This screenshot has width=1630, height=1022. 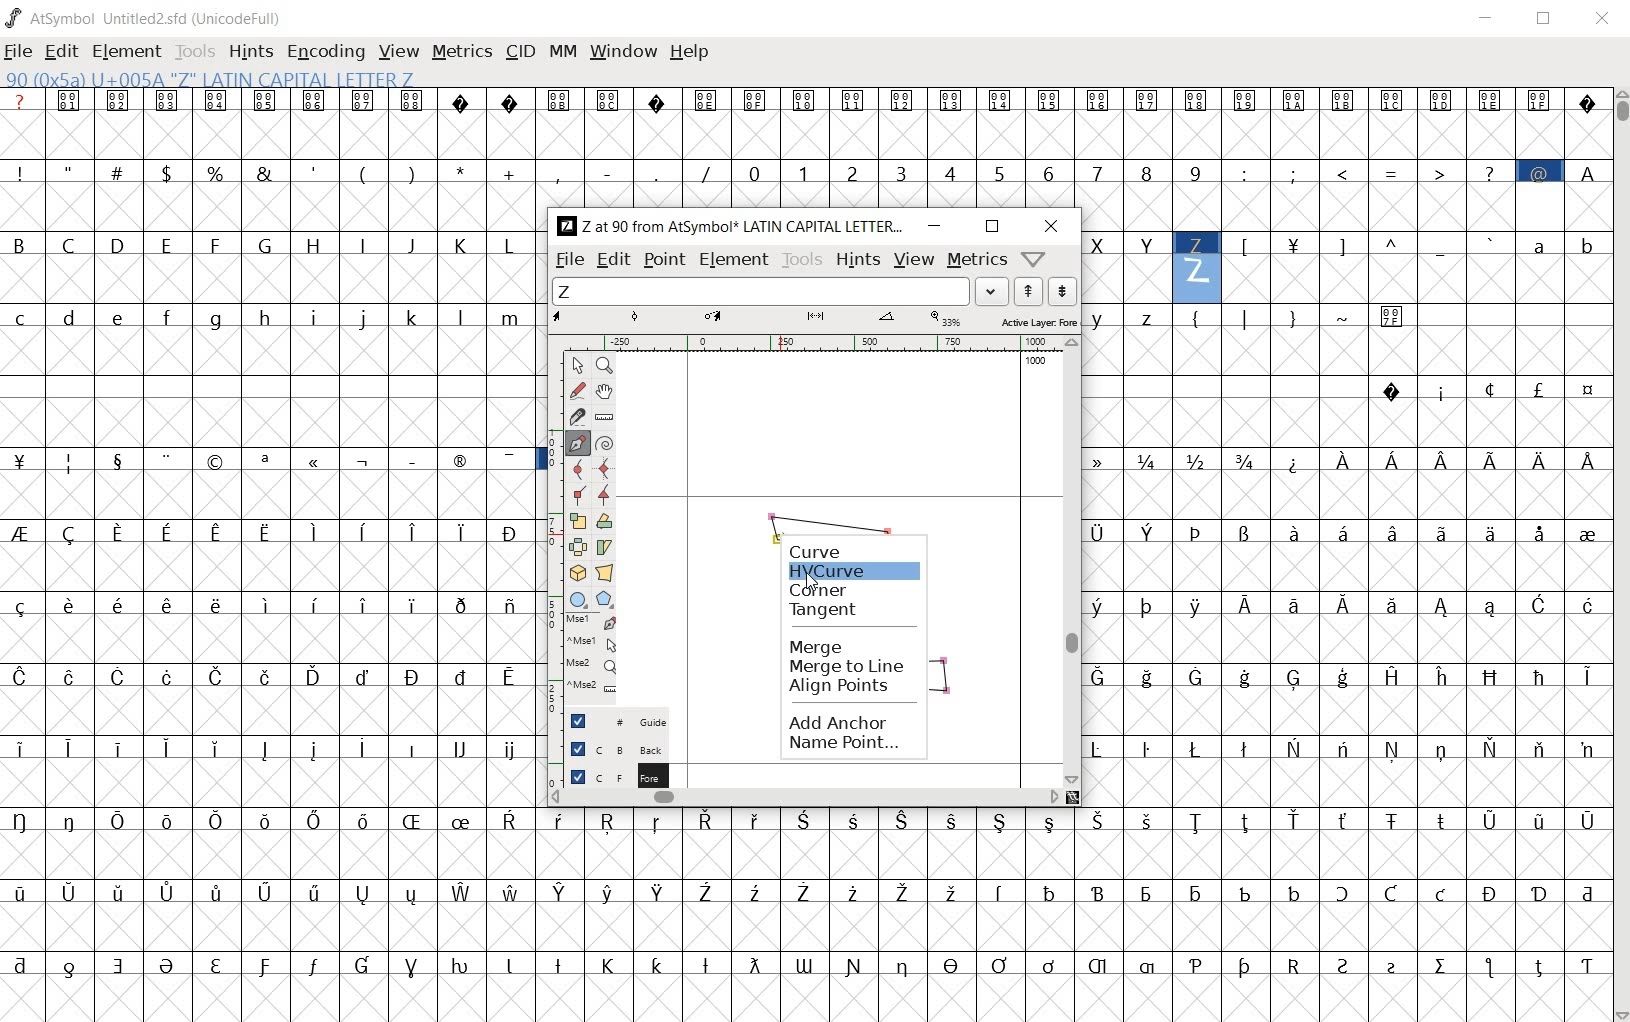 I want to click on ruler, so click(x=829, y=342).